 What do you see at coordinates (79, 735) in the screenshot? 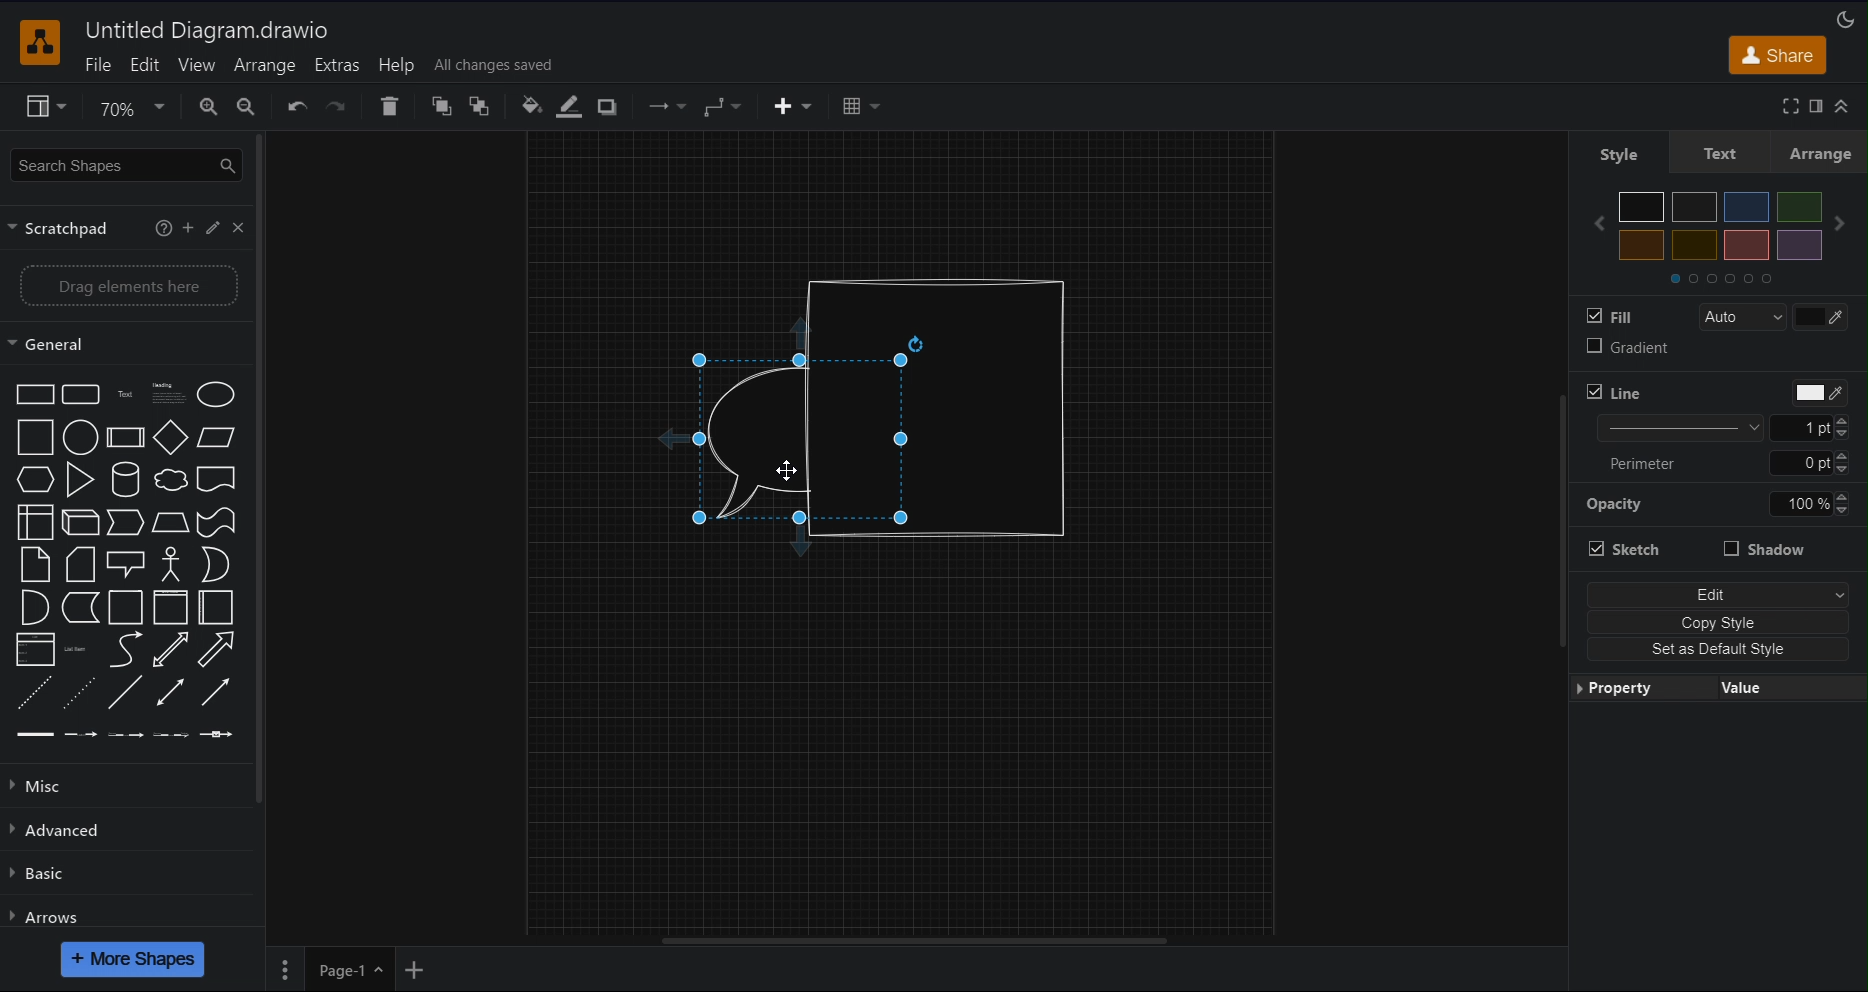
I see `Connector with label` at bounding box center [79, 735].